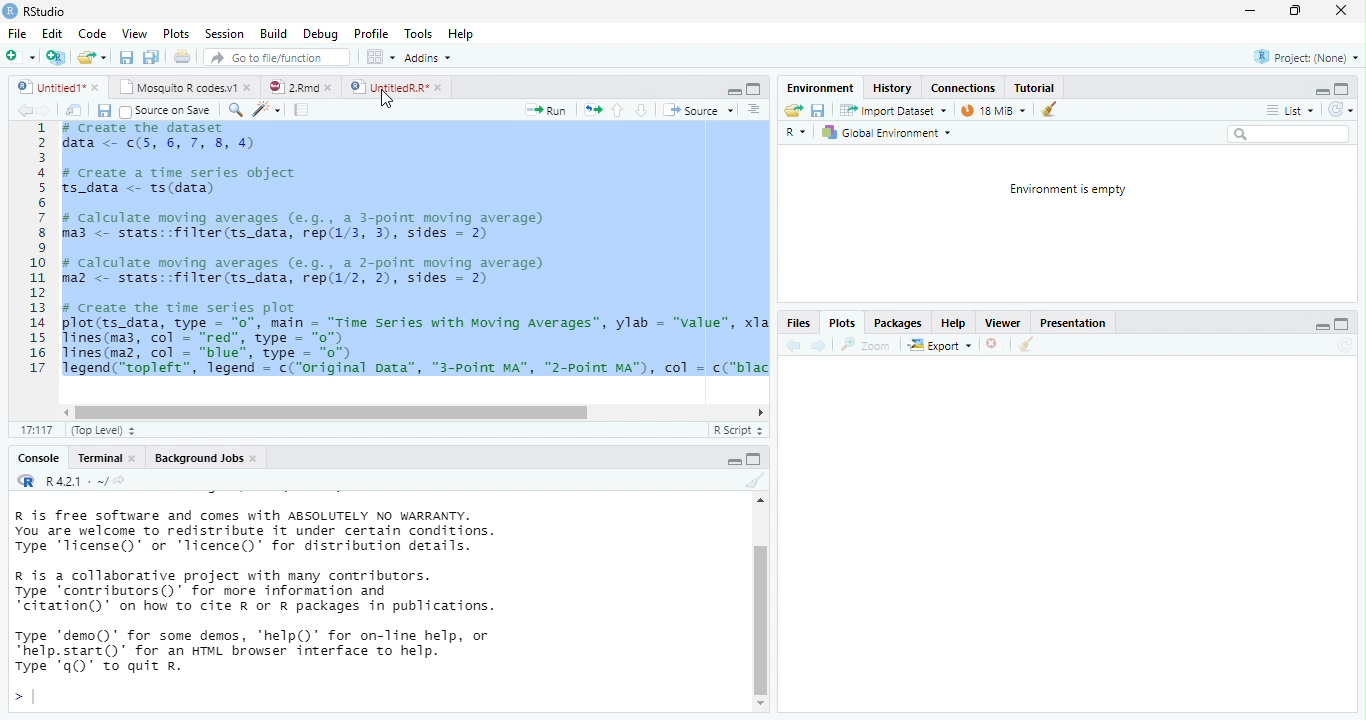 The height and width of the screenshot is (720, 1366). Describe the element at coordinates (428, 58) in the screenshot. I see `Addins` at that location.